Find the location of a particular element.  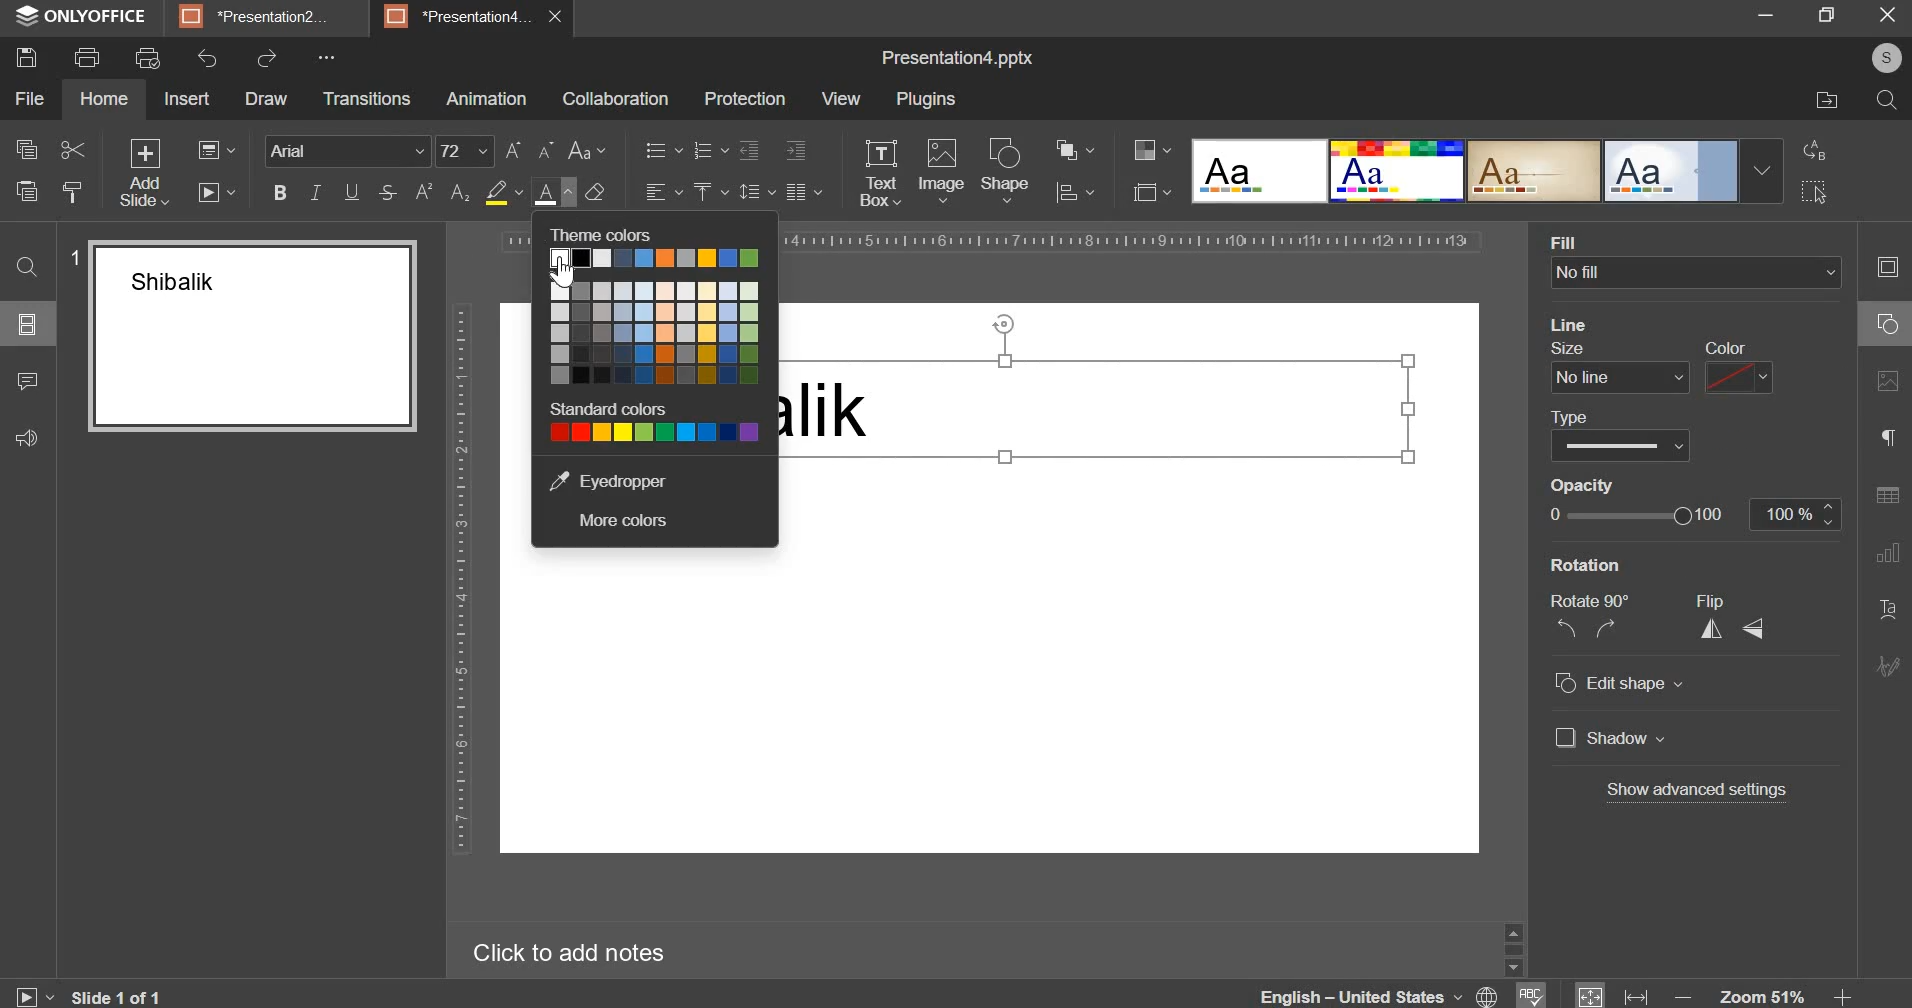

replace is located at coordinates (1819, 151).